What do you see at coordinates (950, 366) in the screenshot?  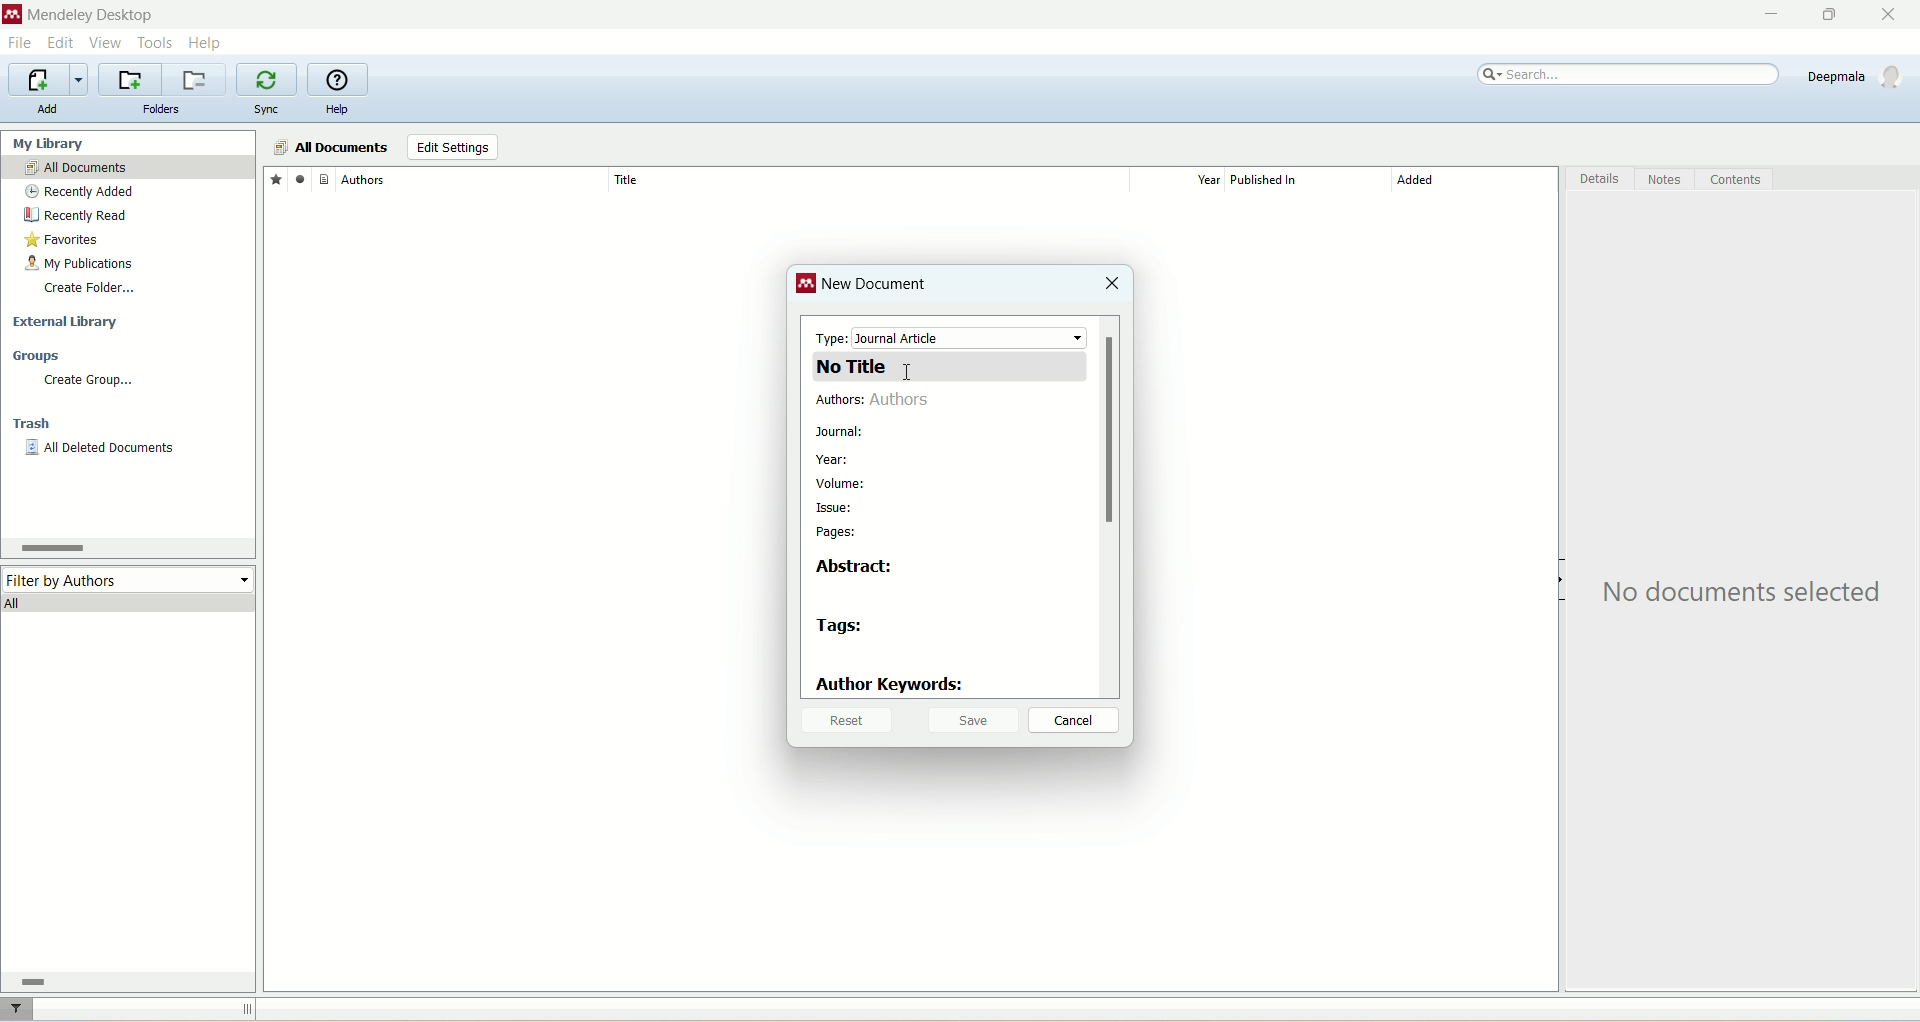 I see `title` at bounding box center [950, 366].